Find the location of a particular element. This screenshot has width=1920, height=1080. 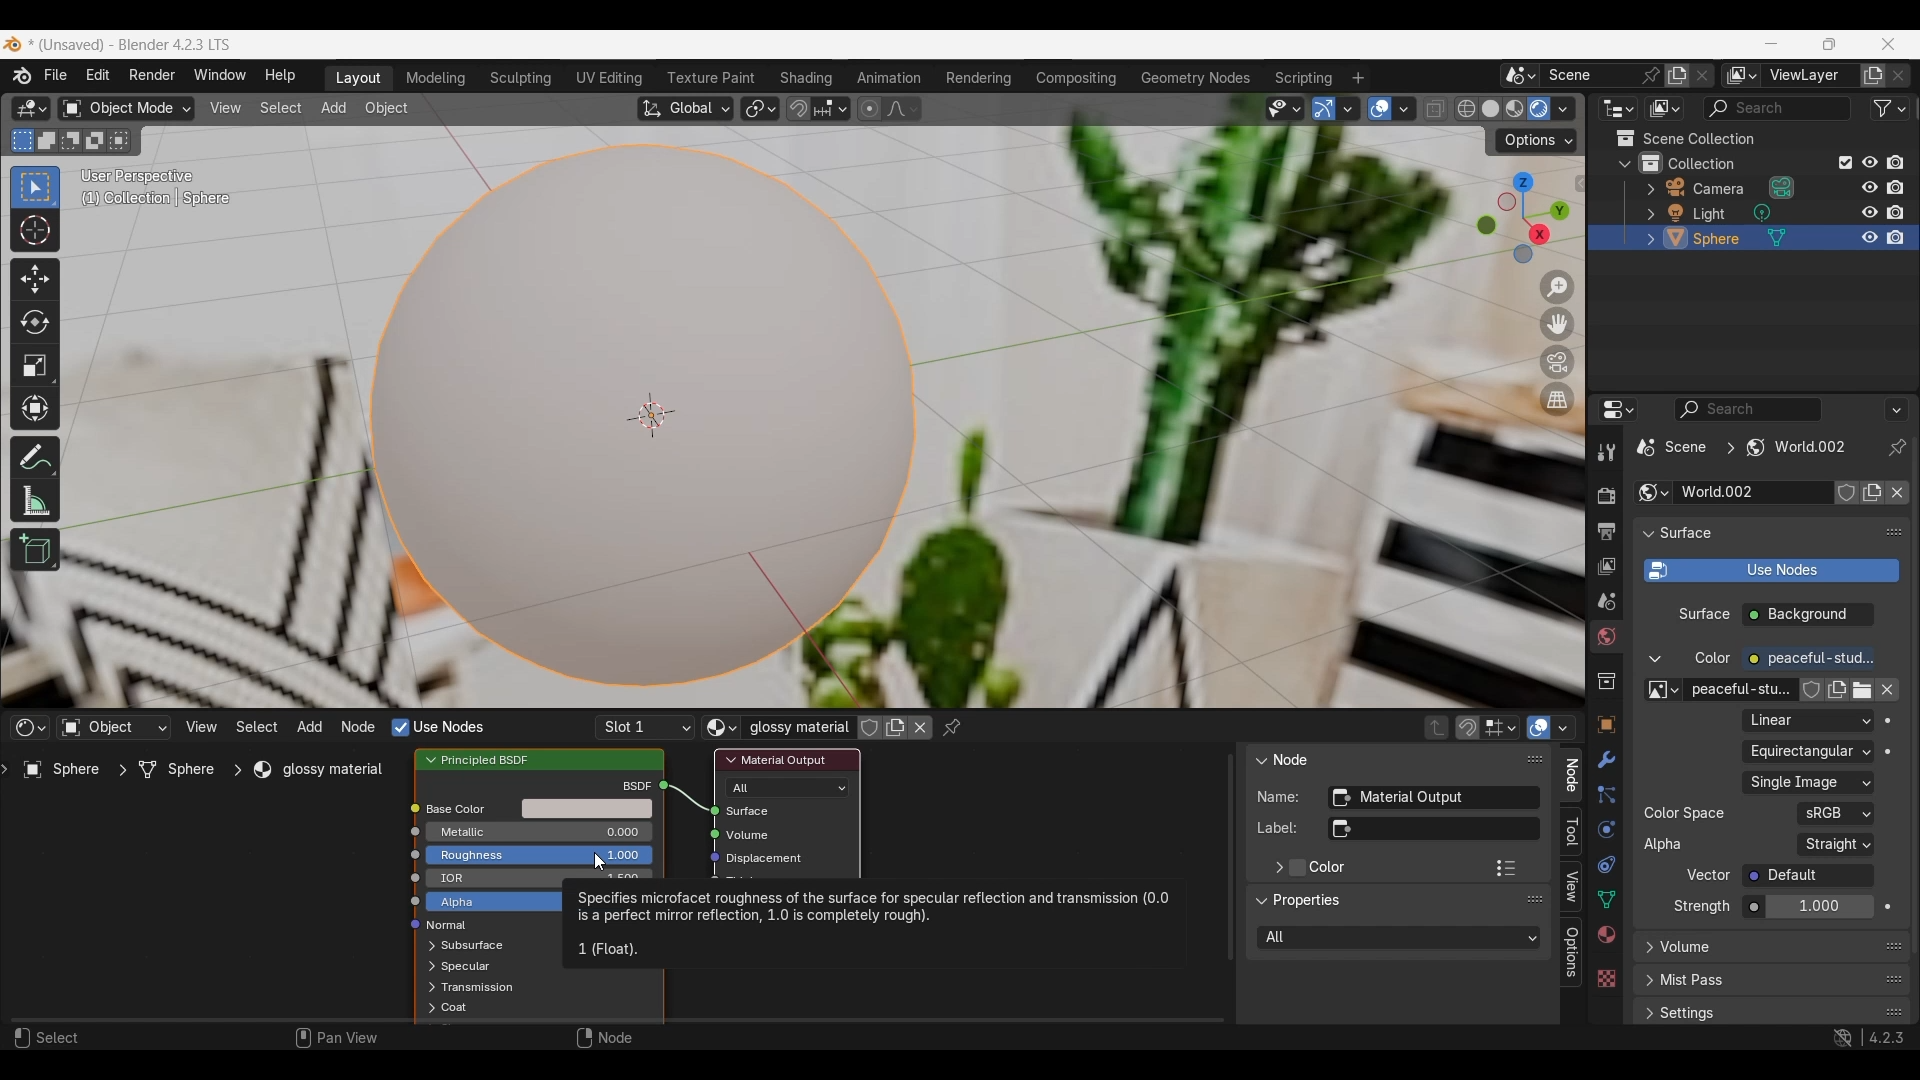

Base color options is located at coordinates (587, 809).